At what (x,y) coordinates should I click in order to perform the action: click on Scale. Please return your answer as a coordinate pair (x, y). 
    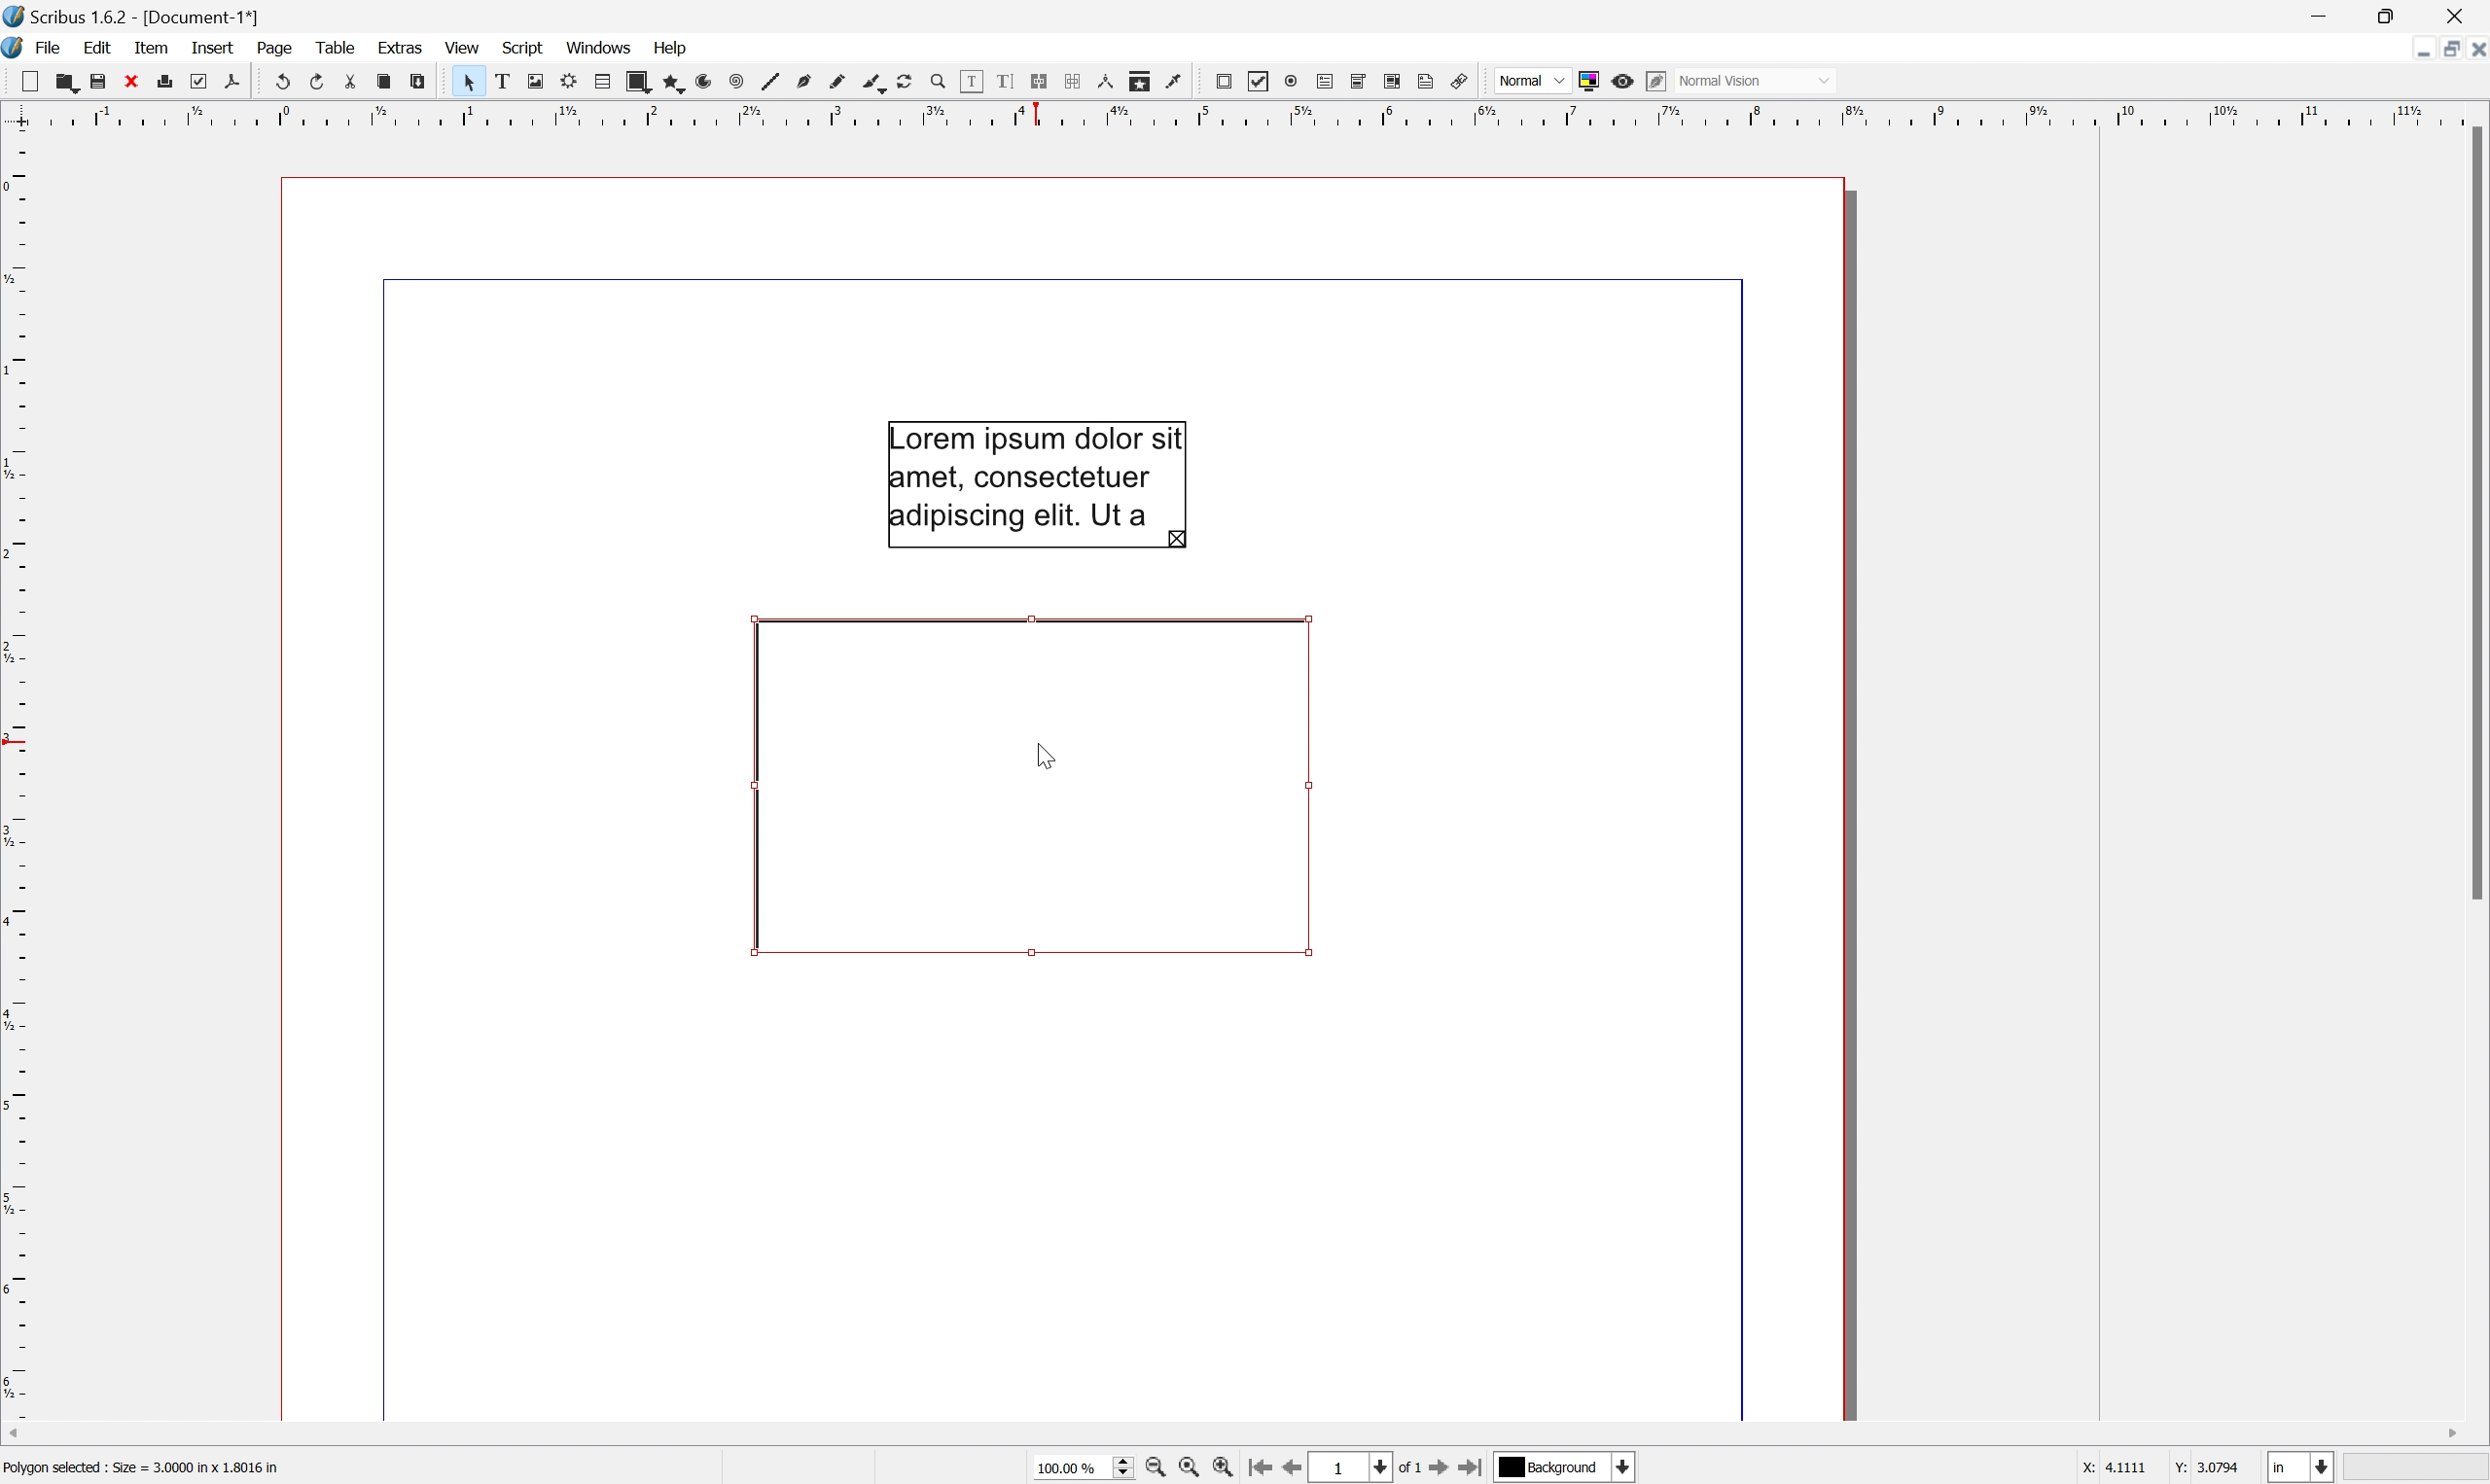
    Looking at the image, I should click on (1243, 113).